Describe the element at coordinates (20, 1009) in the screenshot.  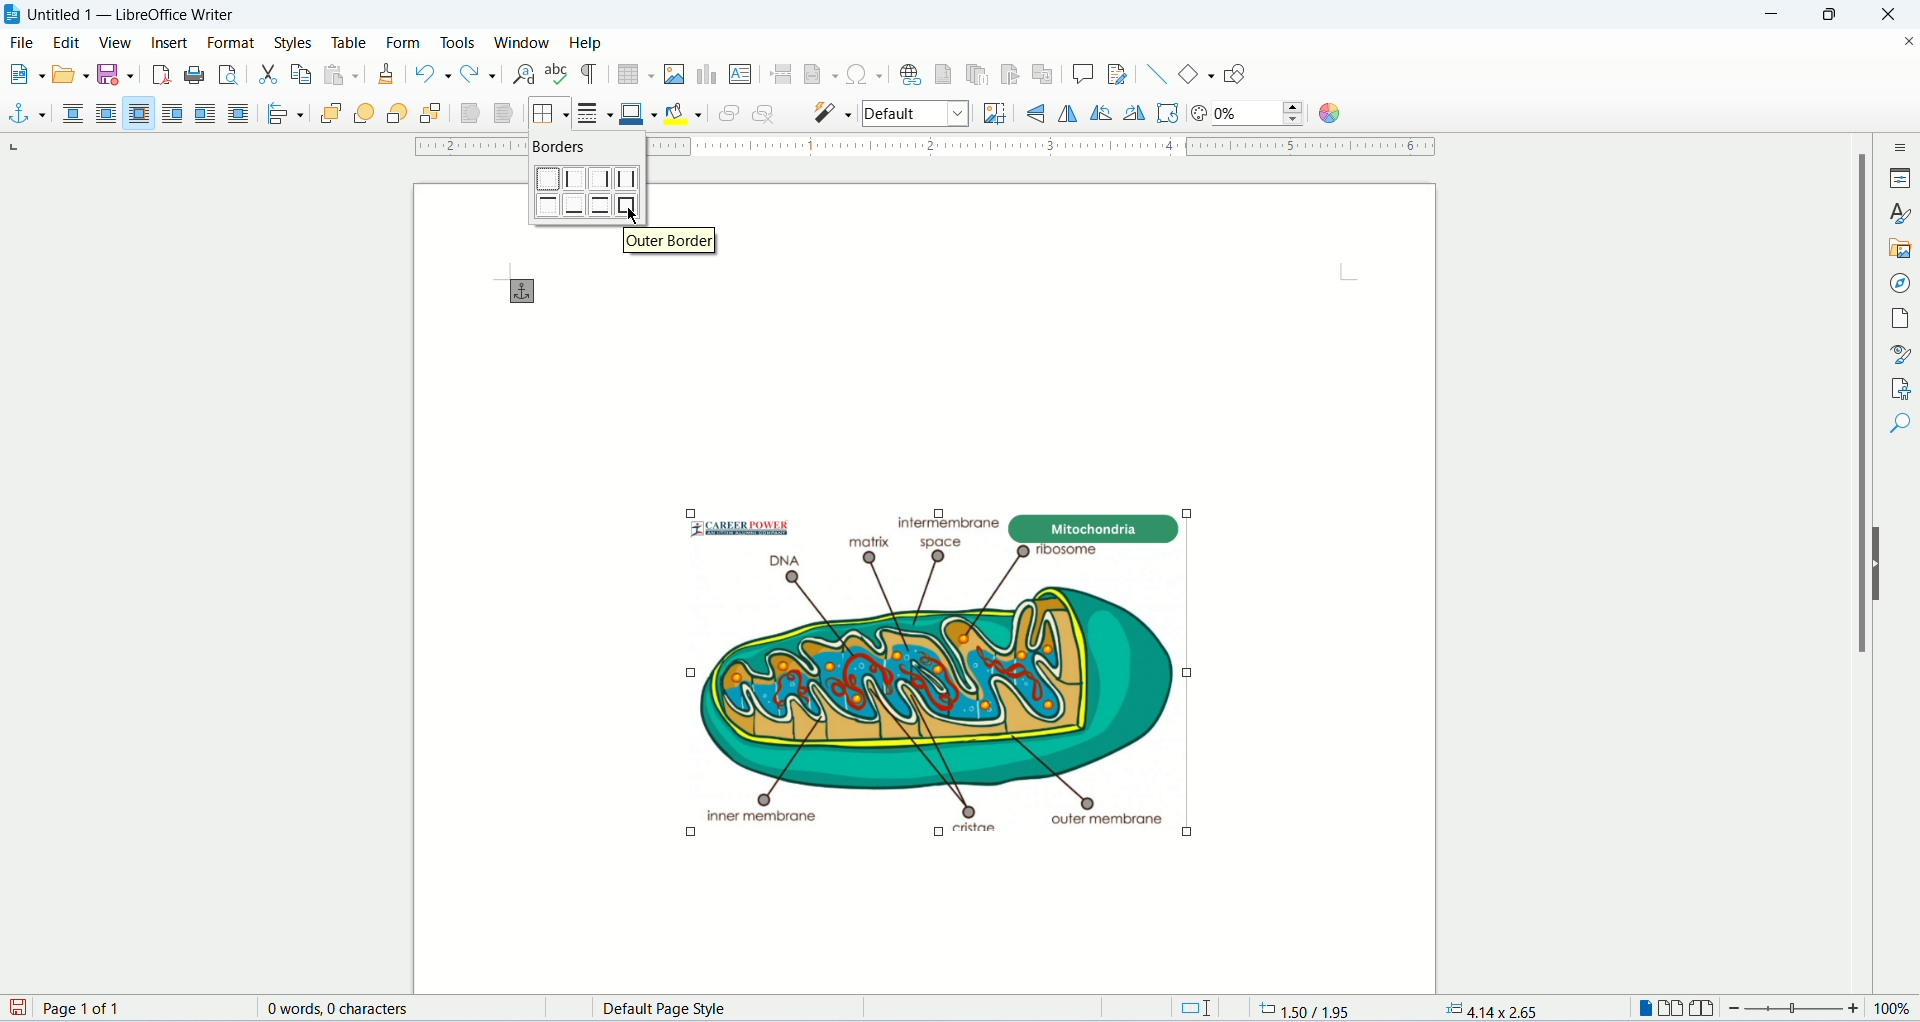
I see `save` at that location.